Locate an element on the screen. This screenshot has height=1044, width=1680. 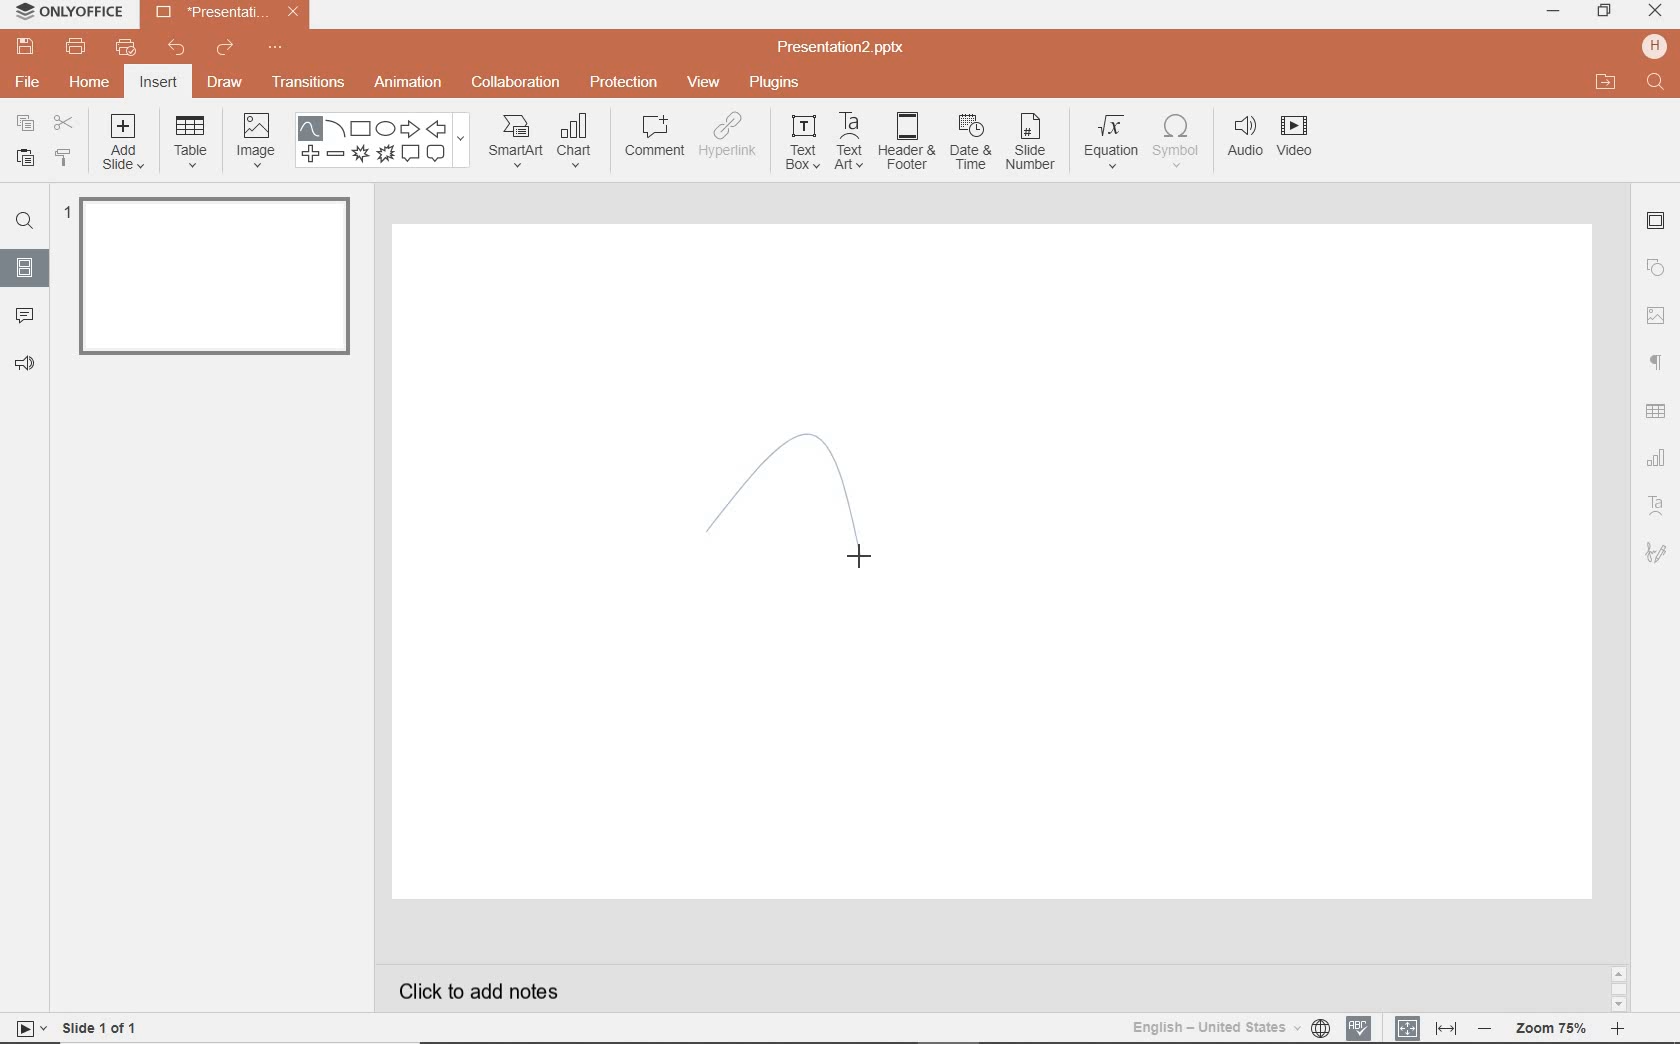
RESTORE is located at coordinates (1605, 11).